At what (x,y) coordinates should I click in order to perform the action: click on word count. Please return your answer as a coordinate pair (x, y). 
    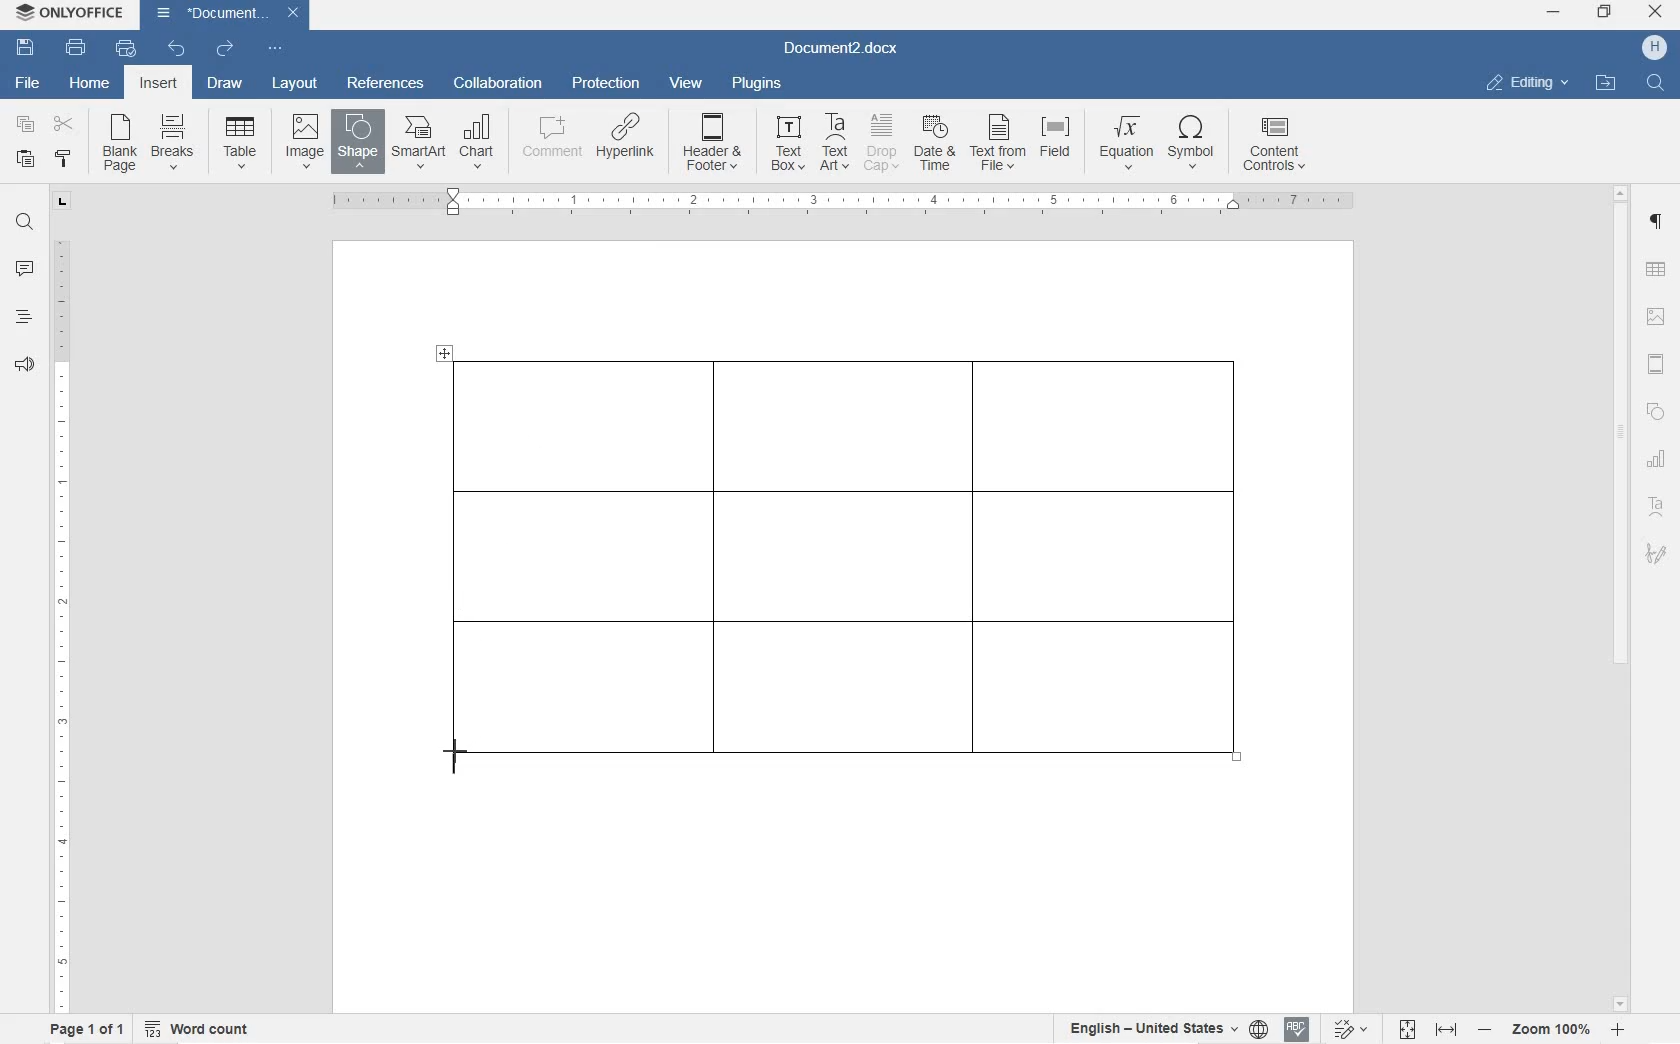
    Looking at the image, I should click on (199, 1028).